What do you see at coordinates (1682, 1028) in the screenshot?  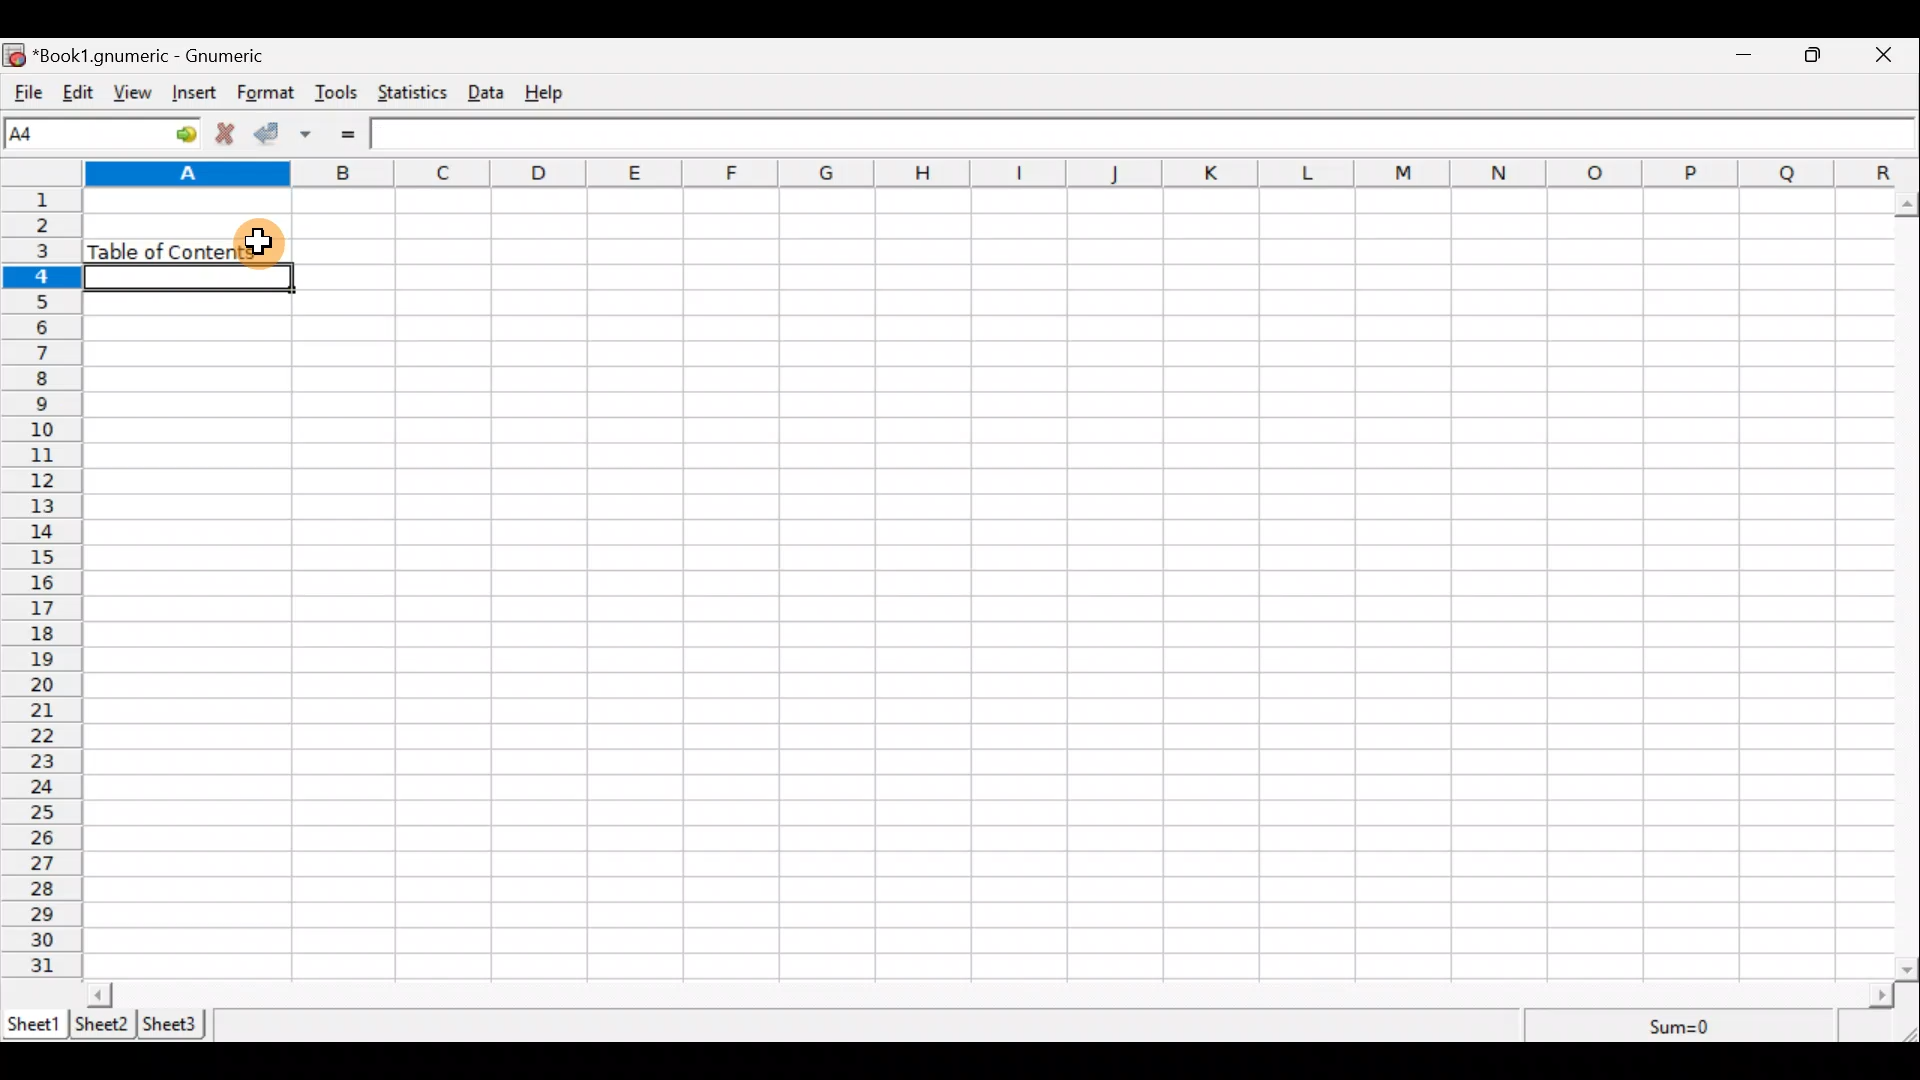 I see `Sum=0` at bounding box center [1682, 1028].